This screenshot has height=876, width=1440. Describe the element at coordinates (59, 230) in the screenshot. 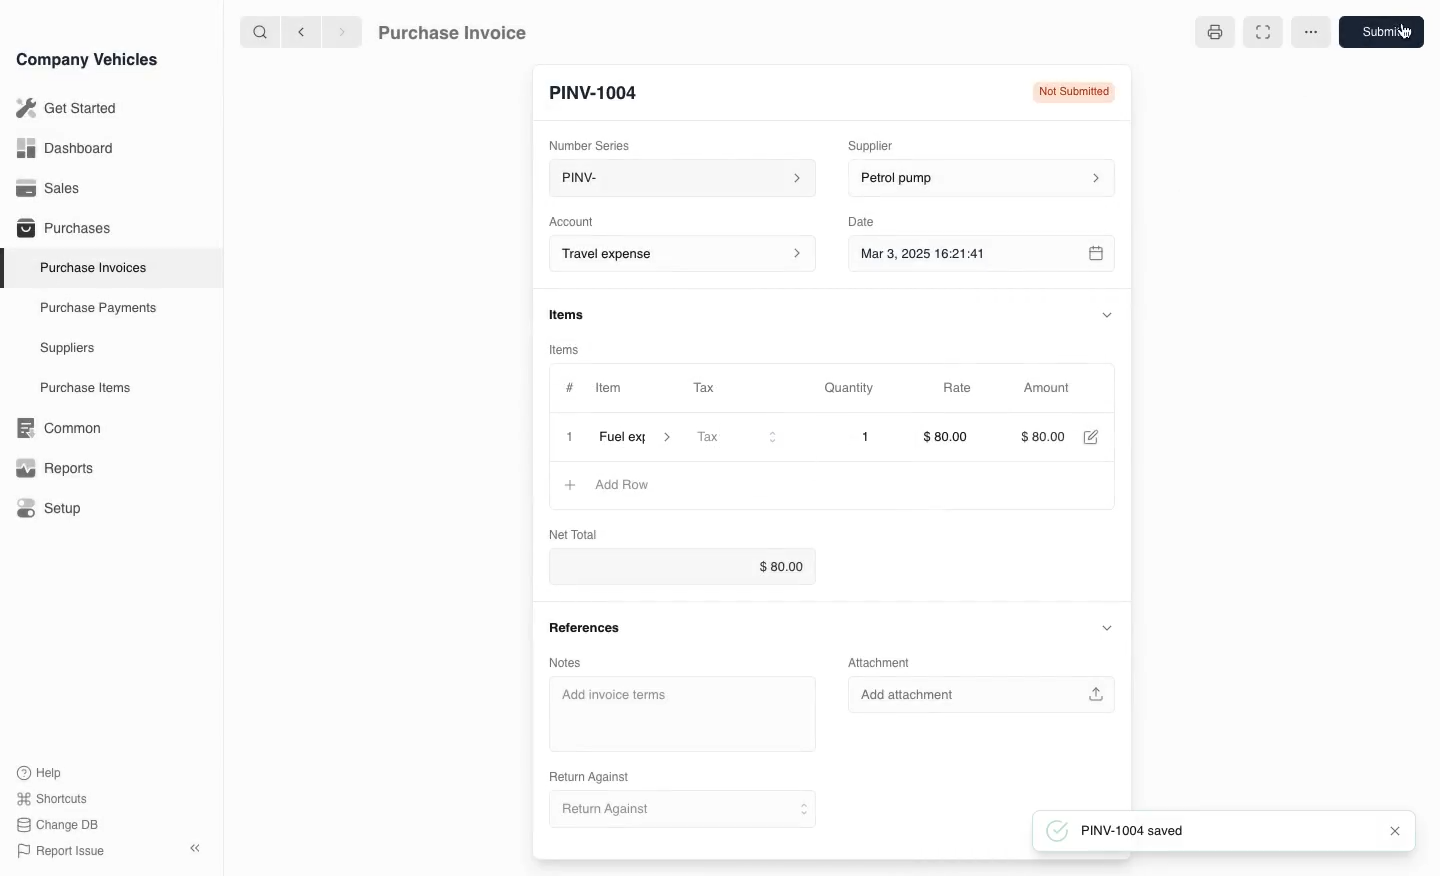

I see `Purchases` at that location.